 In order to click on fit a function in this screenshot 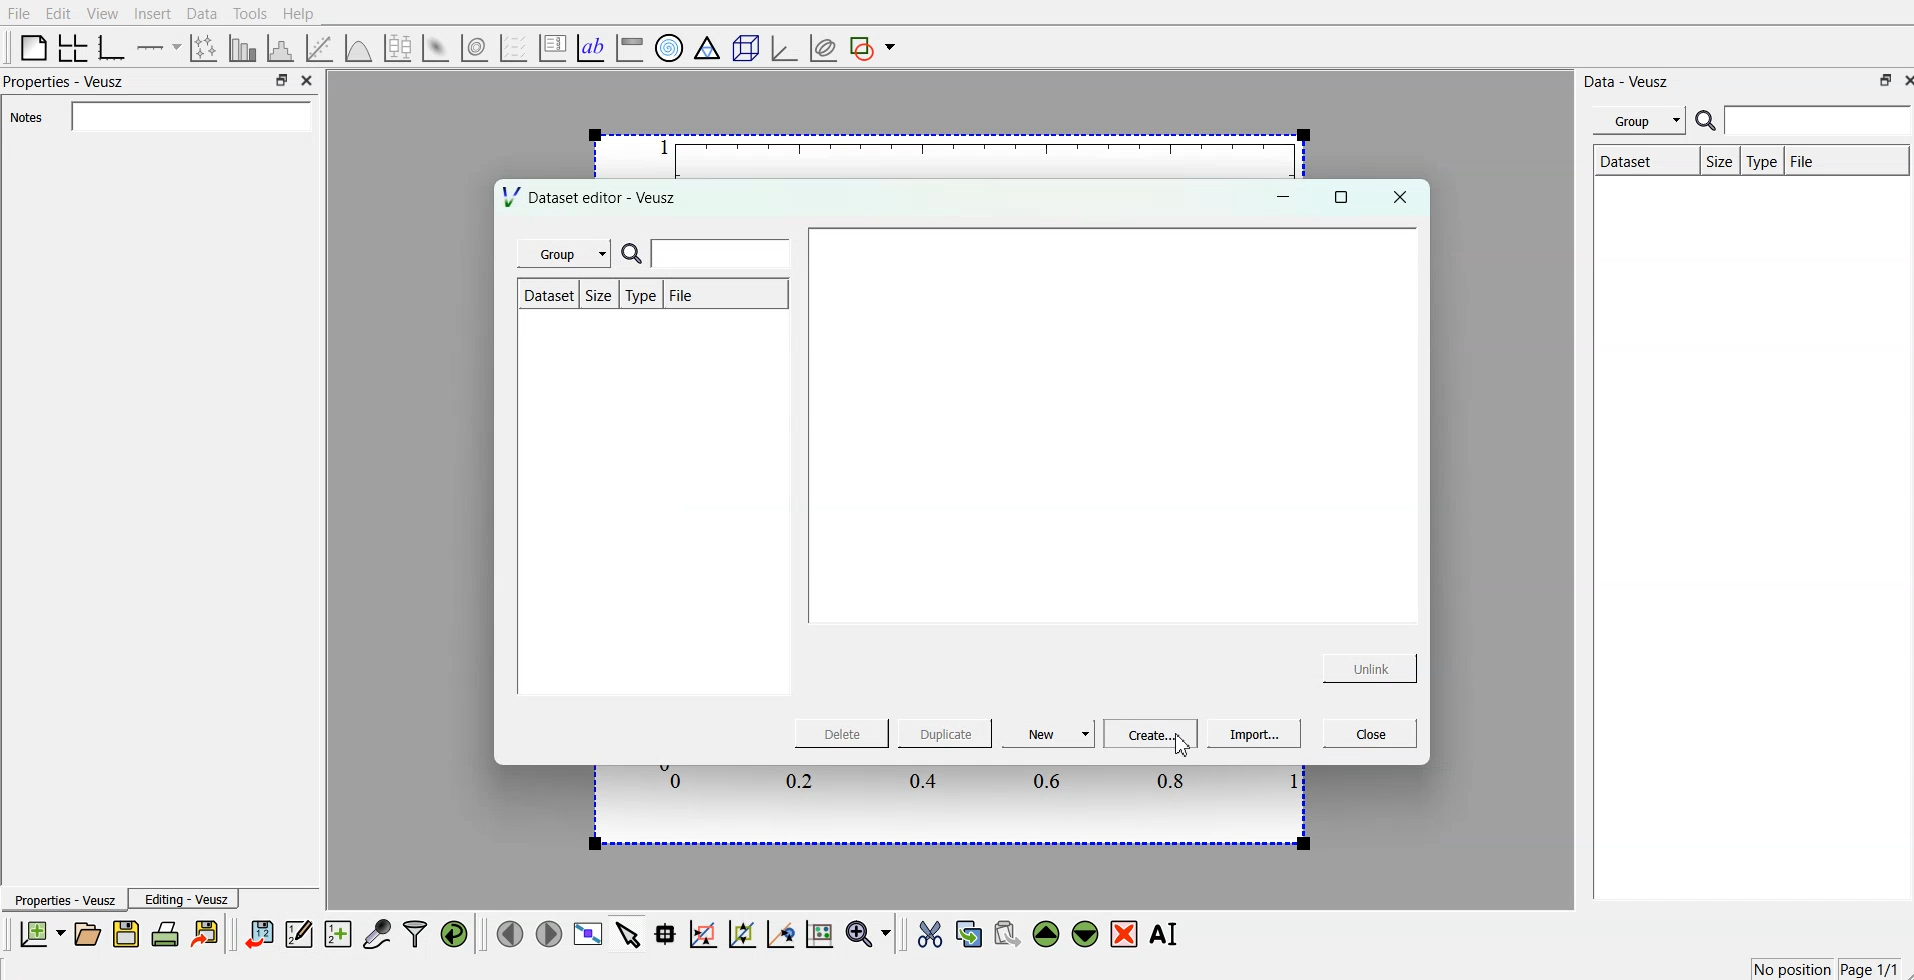, I will do `click(322, 46)`.